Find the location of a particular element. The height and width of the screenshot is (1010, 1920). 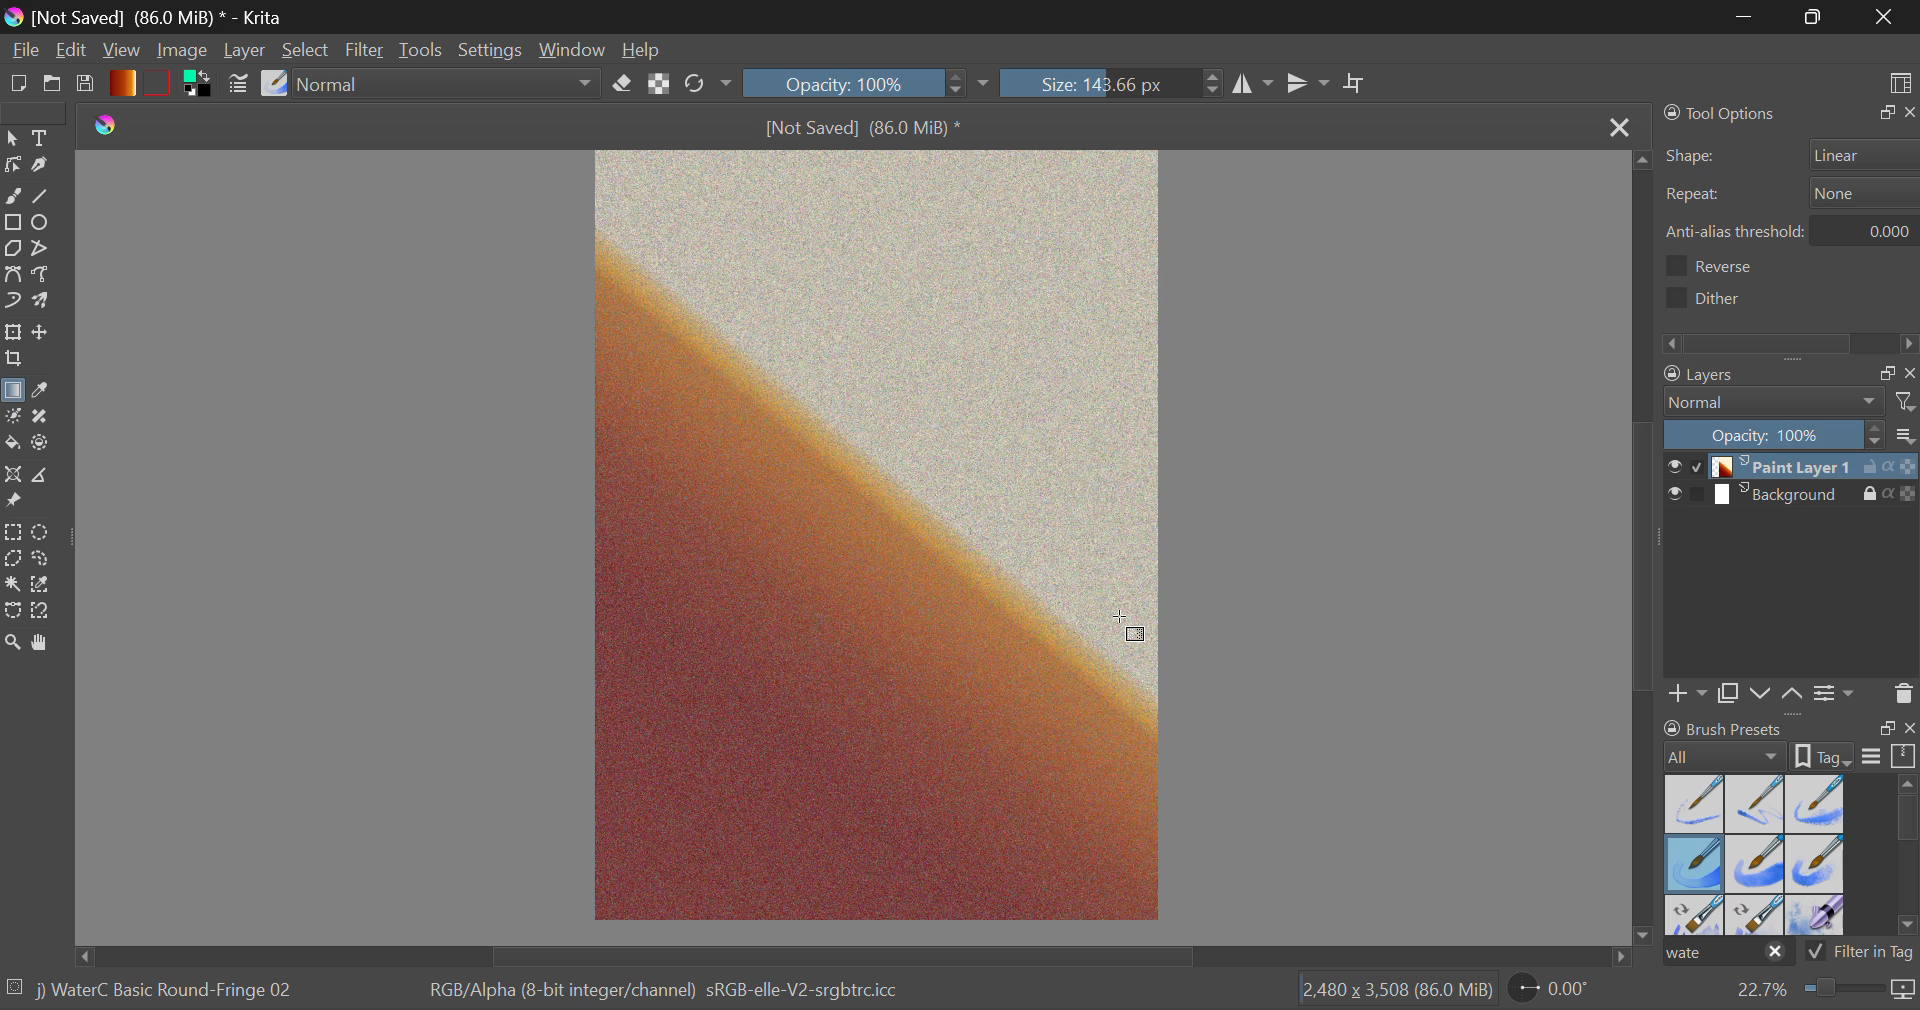

Colorize Mask Tool is located at coordinates (12, 418).